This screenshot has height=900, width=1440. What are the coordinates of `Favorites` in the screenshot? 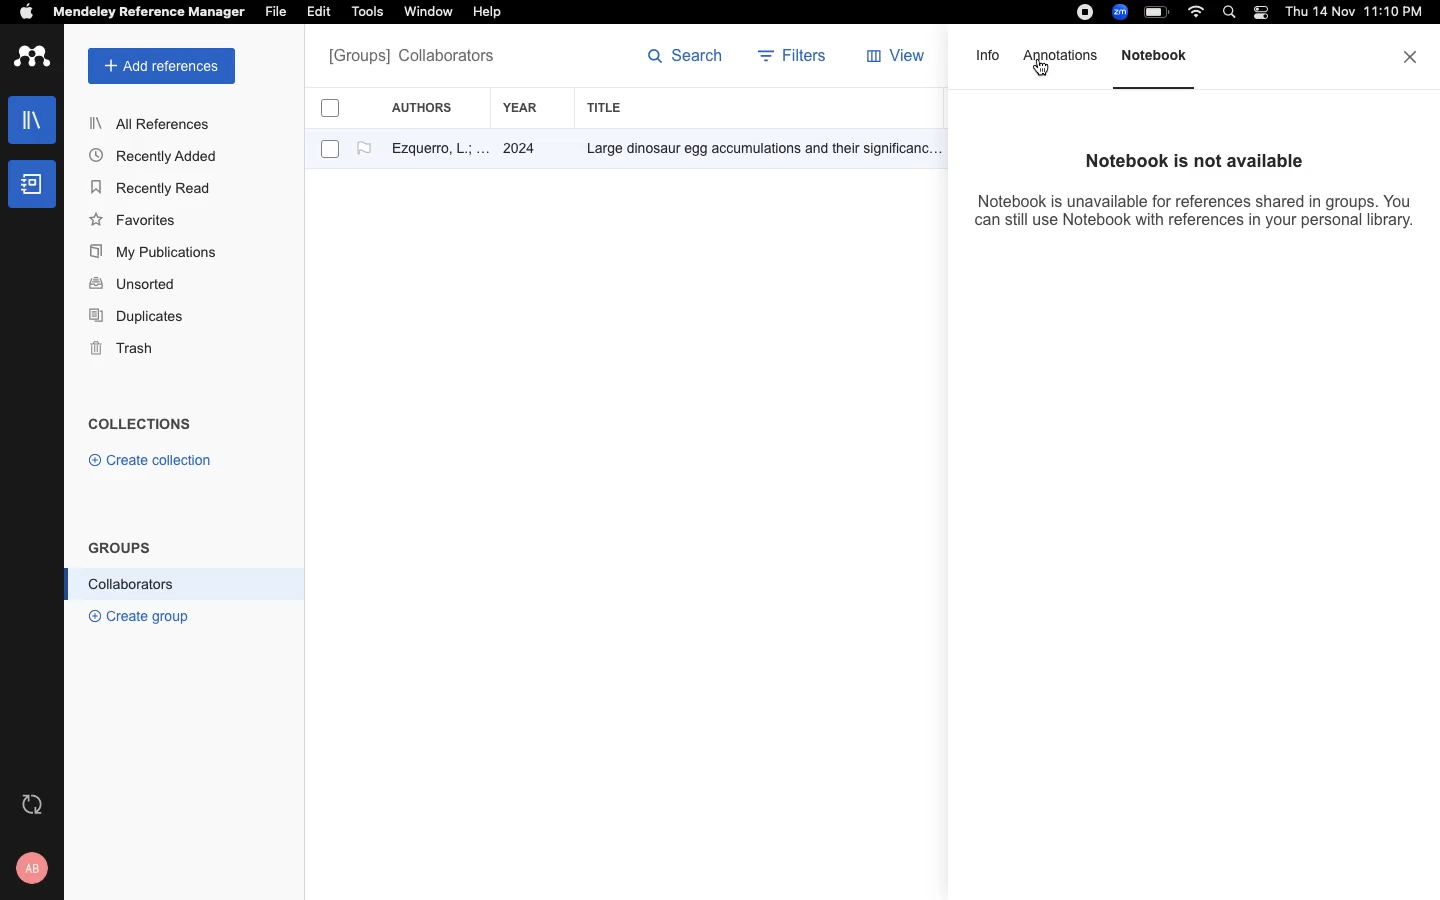 It's located at (137, 219).